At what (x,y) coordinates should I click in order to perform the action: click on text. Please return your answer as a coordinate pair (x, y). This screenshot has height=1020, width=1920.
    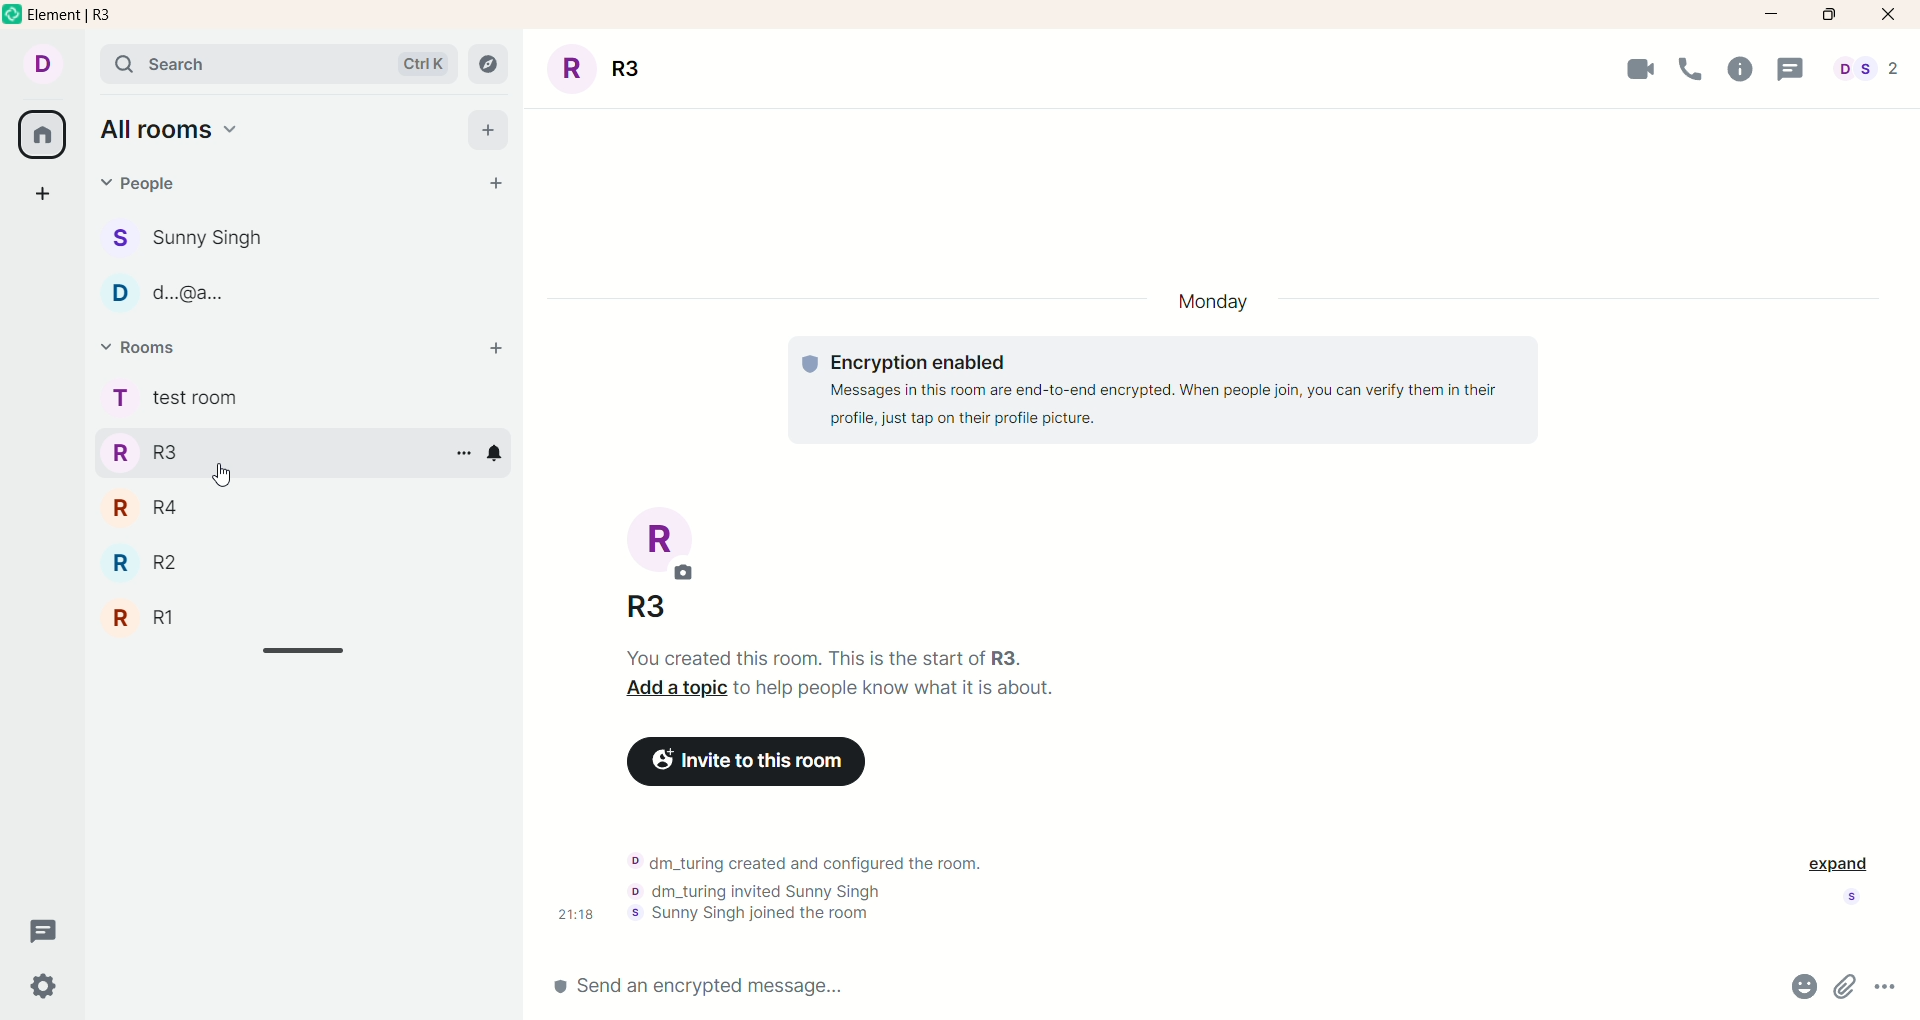
    Looking at the image, I should click on (1173, 392).